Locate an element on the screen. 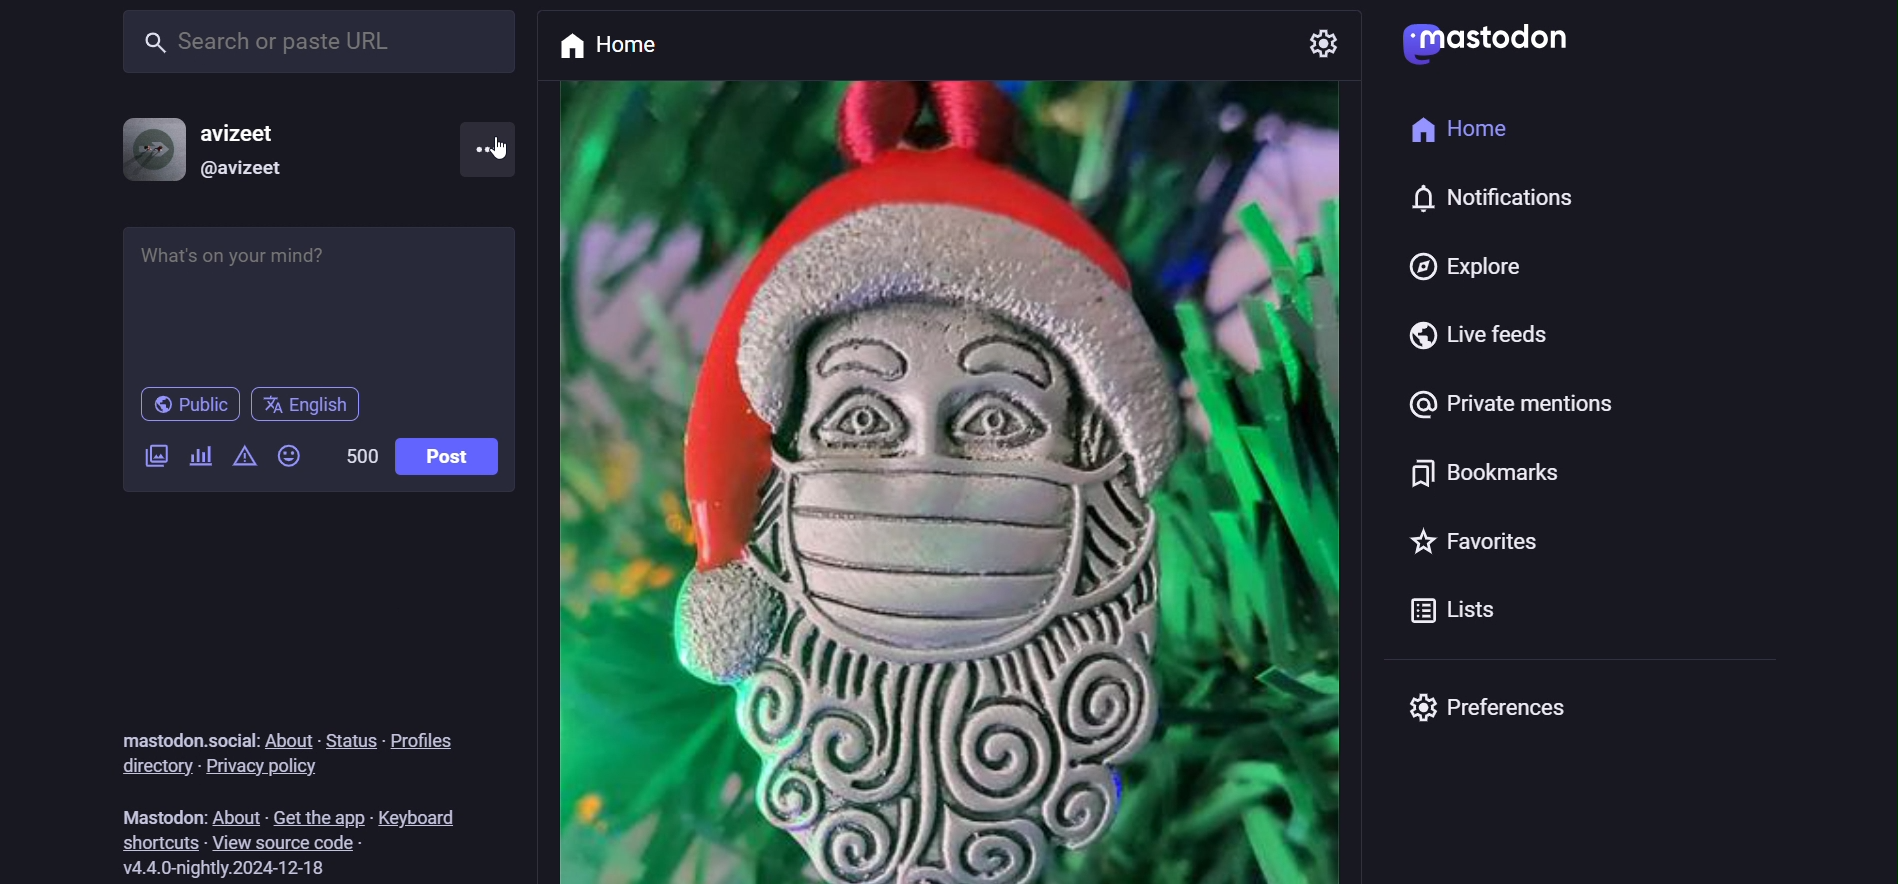 The height and width of the screenshot is (884, 1898). preferences is located at coordinates (1477, 711).